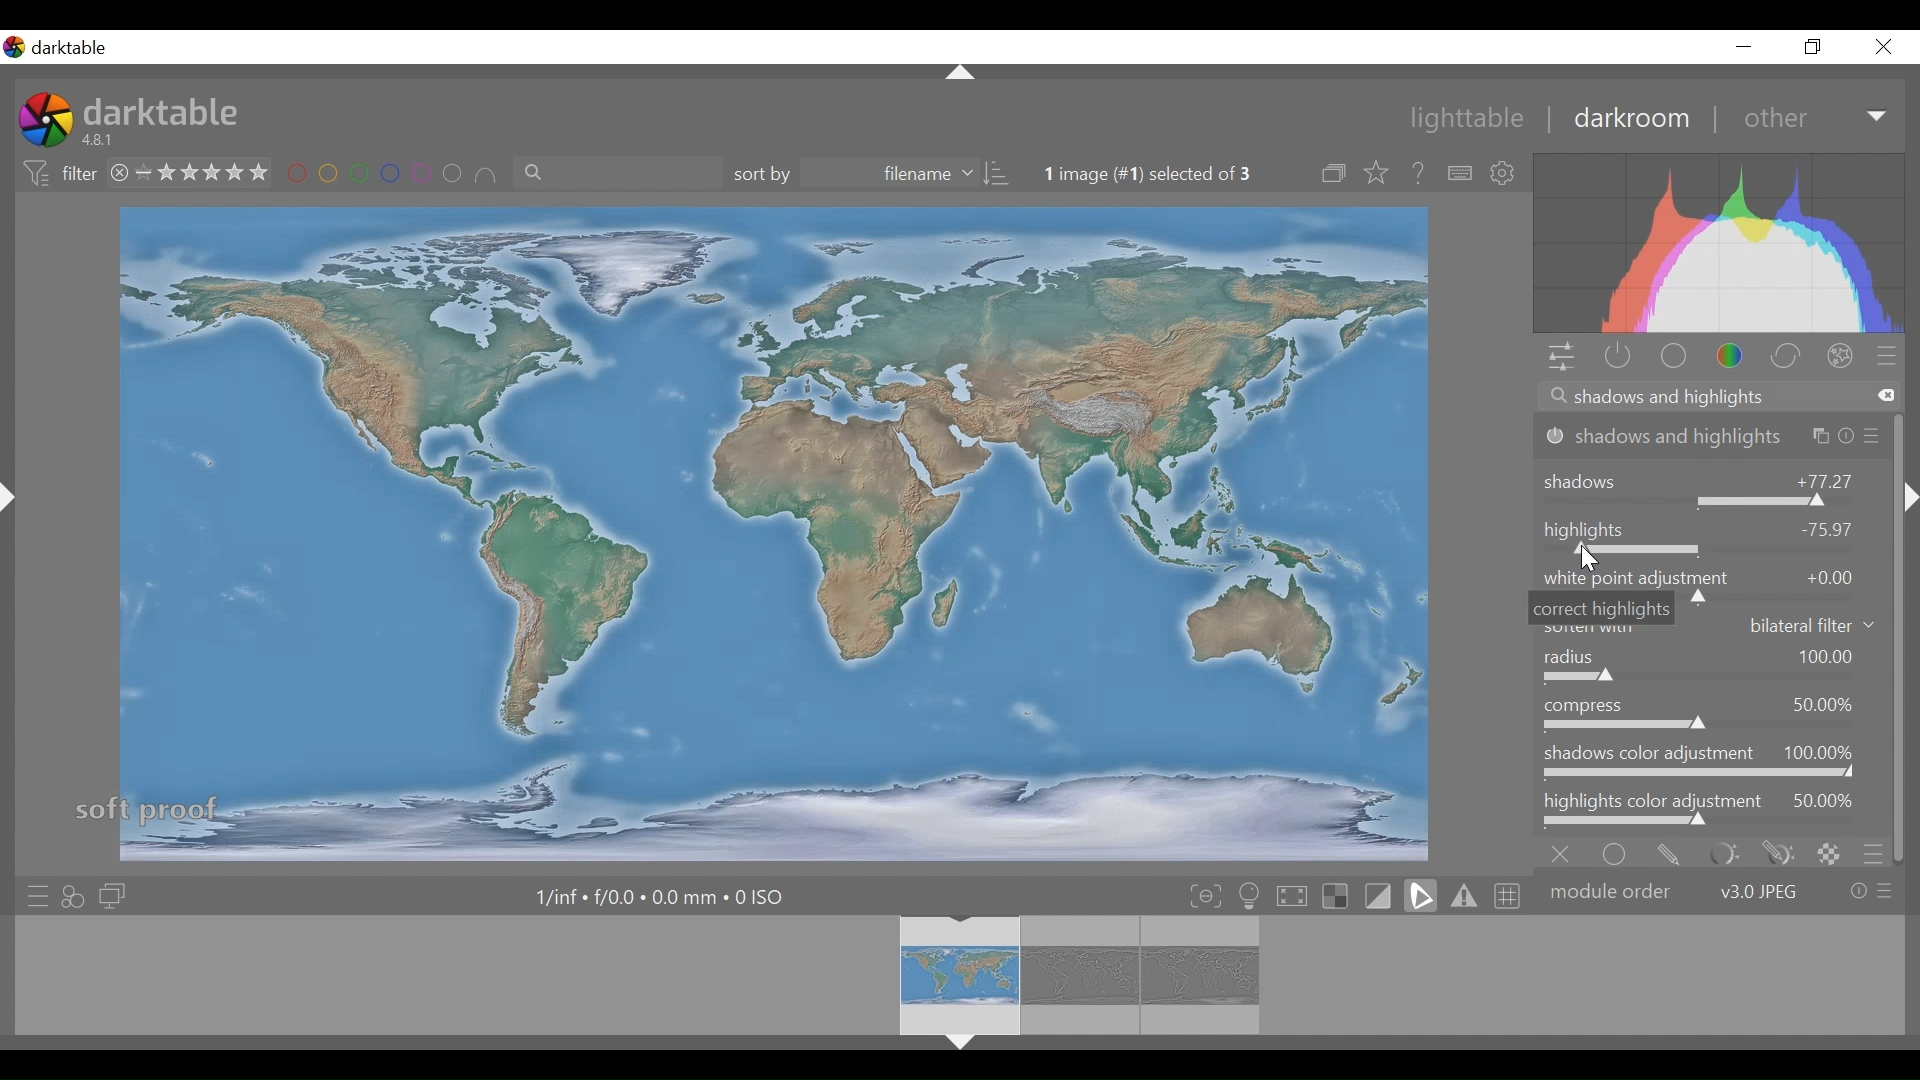 This screenshot has width=1920, height=1080. I want to click on quick access for applying any of styles, so click(76, 895).